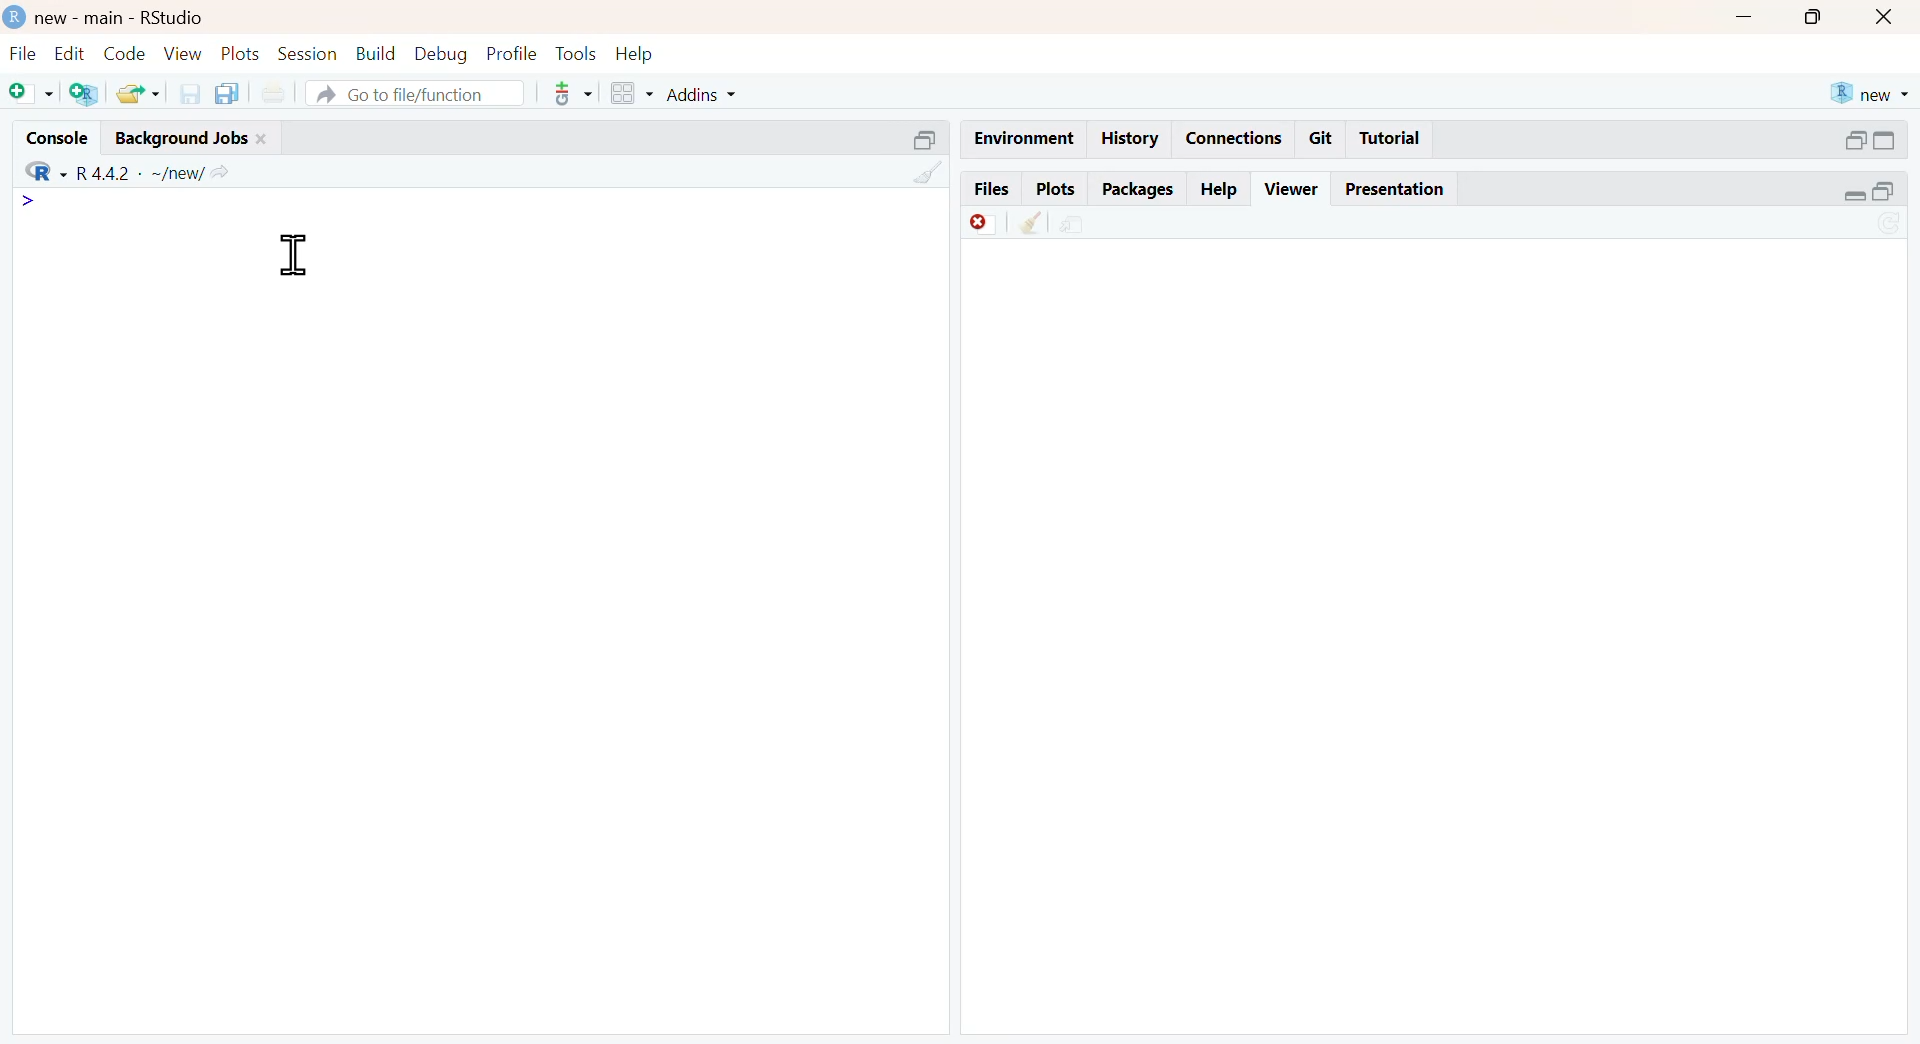  I want to click on connections, so click(1236, 139).